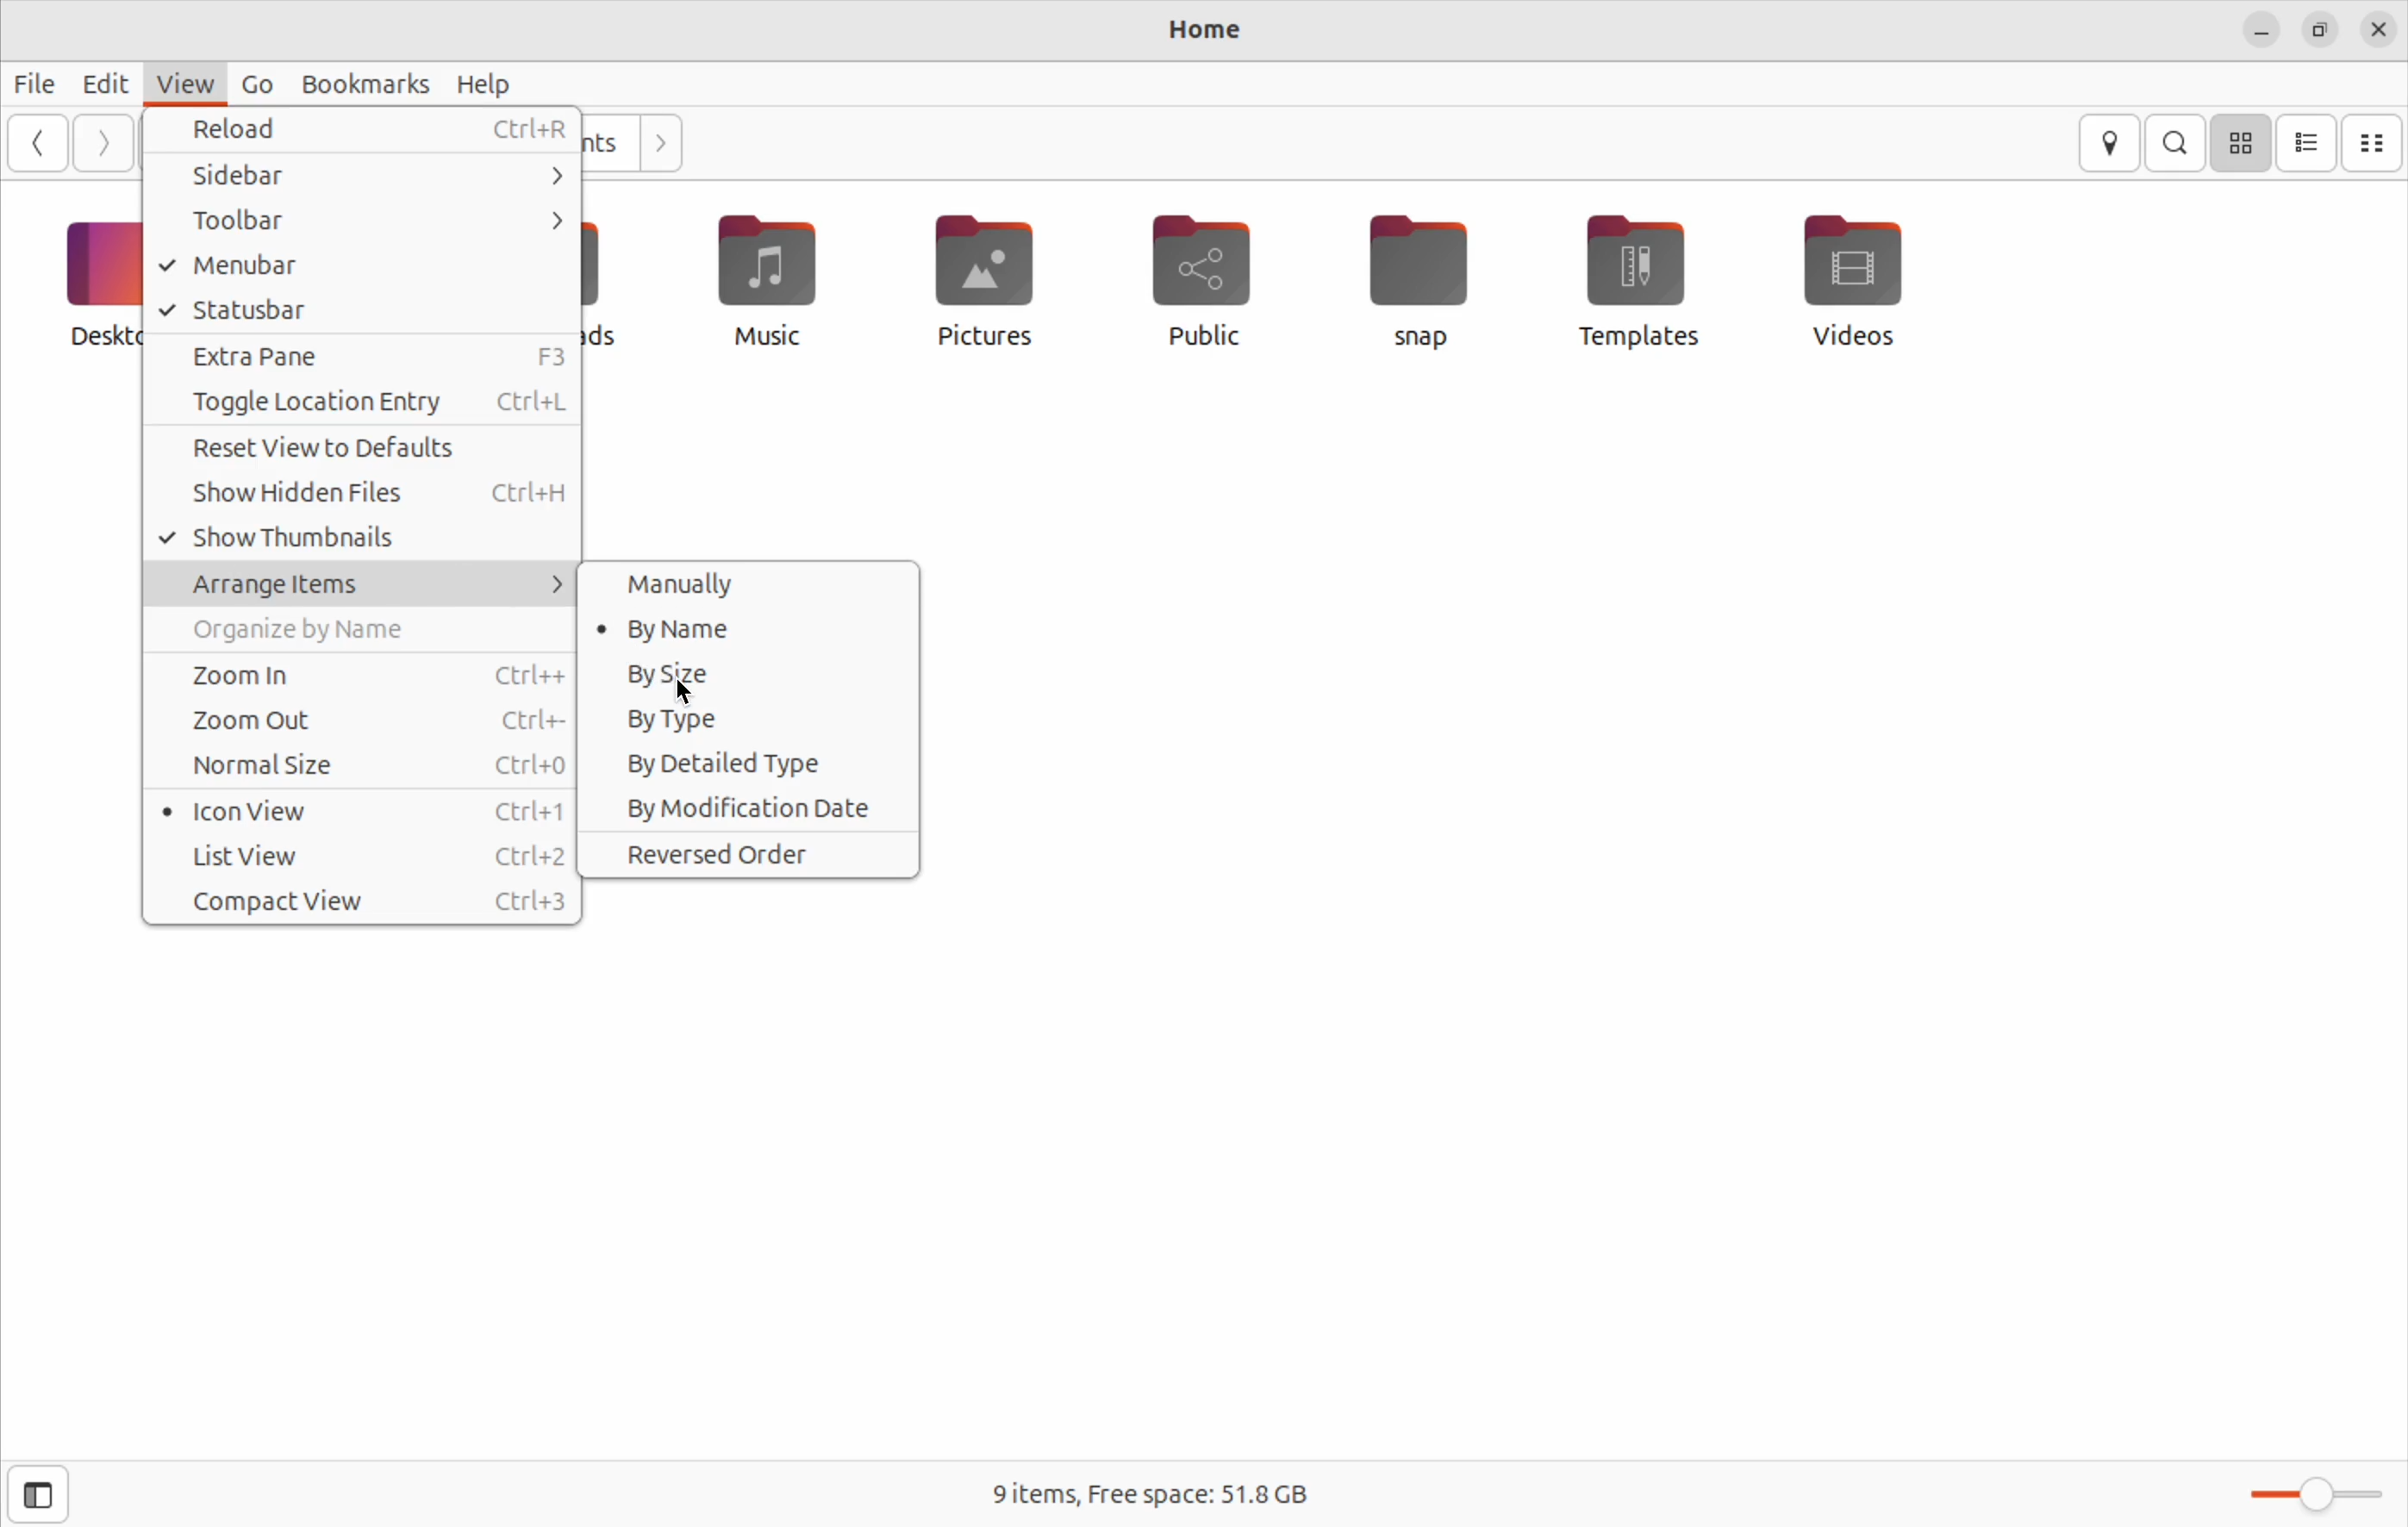 The height and width of the screenshot is (1527, 2408). I want to click on by detailed type, so click(750, 764).